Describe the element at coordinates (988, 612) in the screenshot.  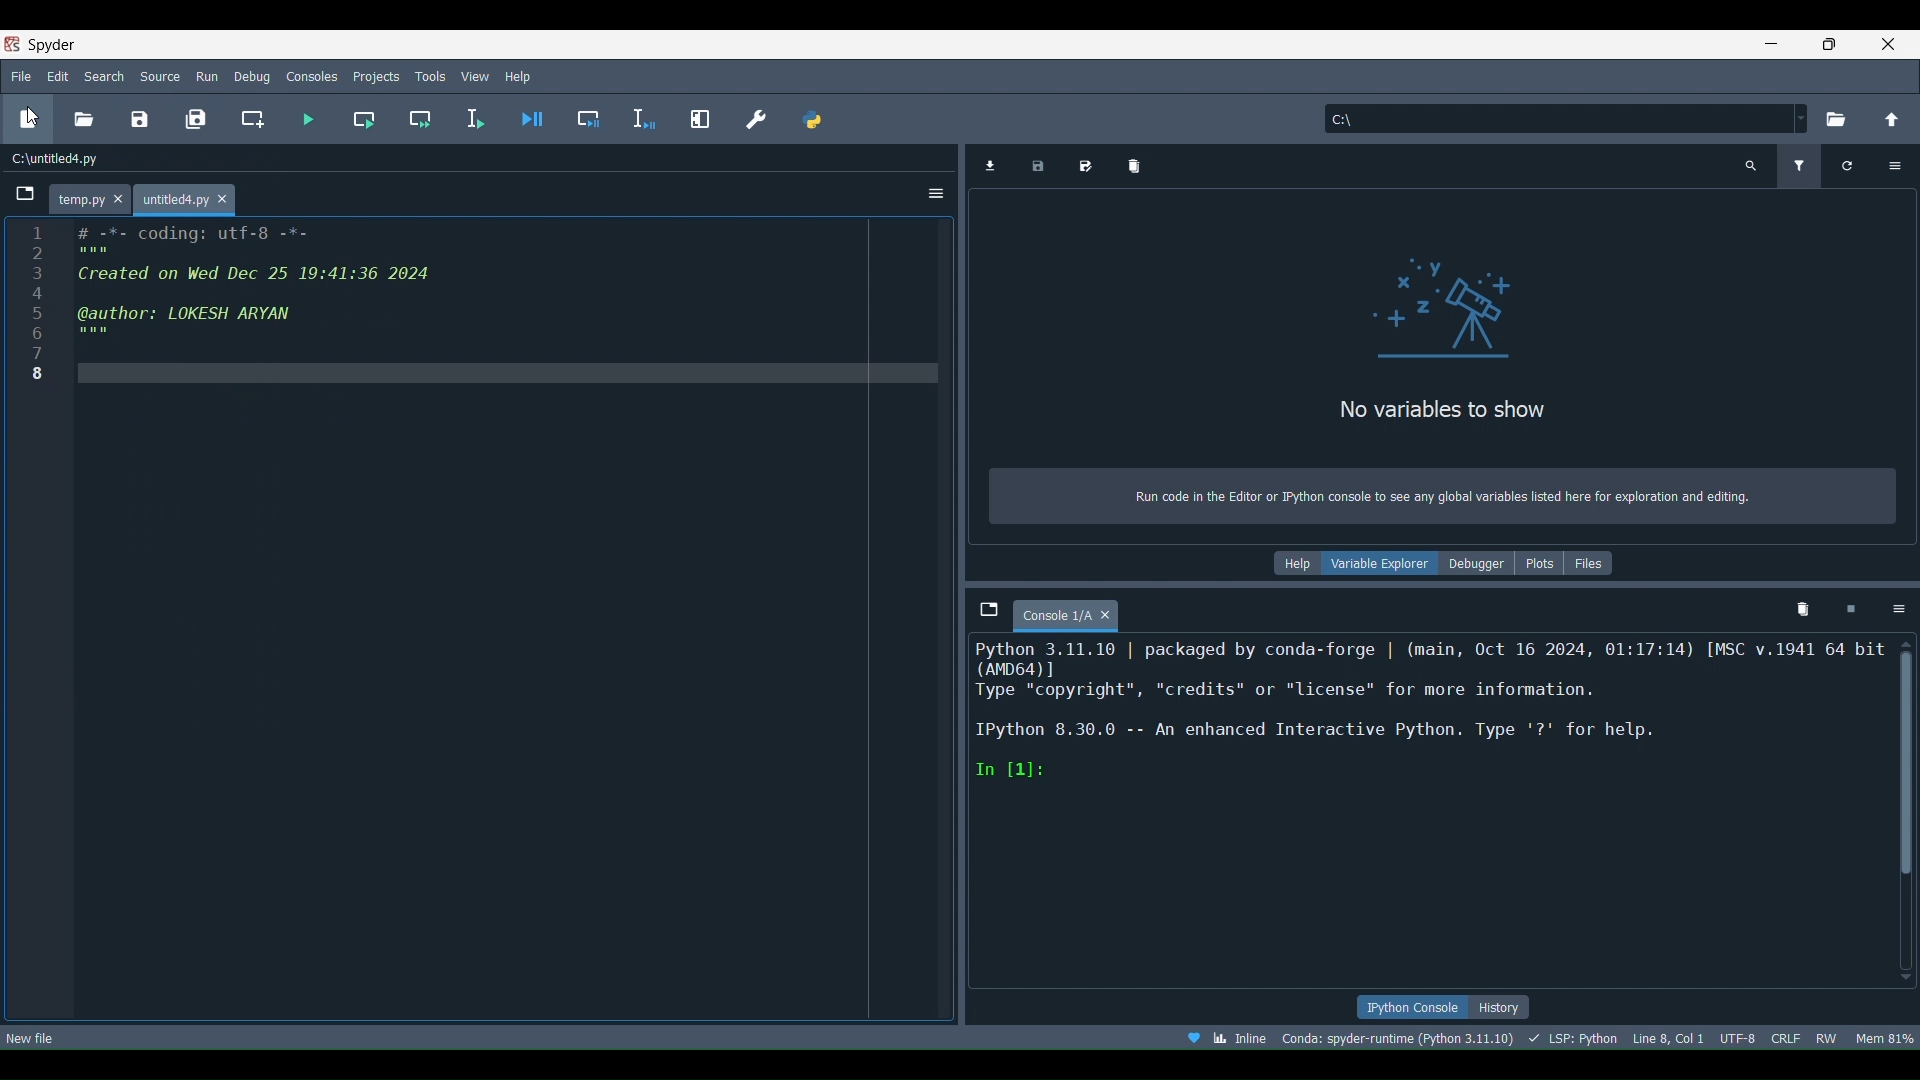
I see `Browse tabs` at that location.